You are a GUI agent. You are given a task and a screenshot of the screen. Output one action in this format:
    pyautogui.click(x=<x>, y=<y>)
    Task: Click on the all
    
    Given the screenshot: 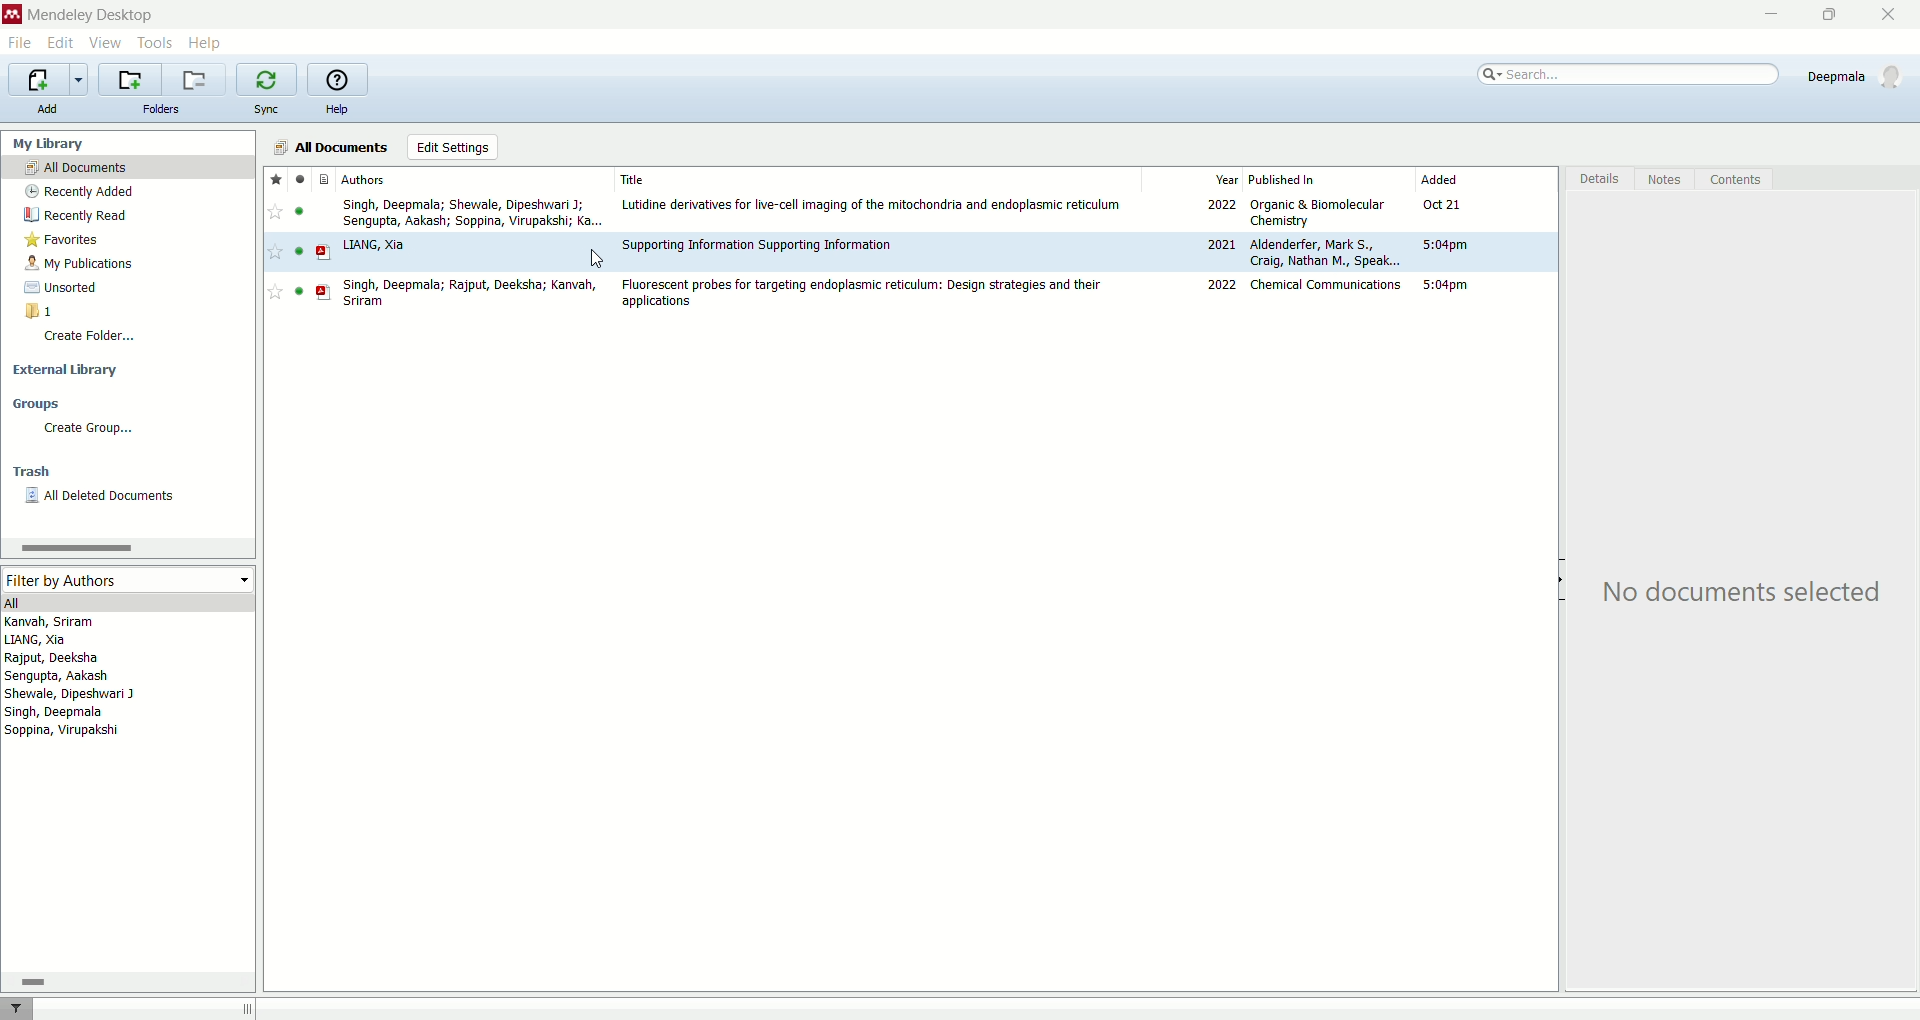 What is the action you would take?
    pyautogui.click(x=125, y=601)
    